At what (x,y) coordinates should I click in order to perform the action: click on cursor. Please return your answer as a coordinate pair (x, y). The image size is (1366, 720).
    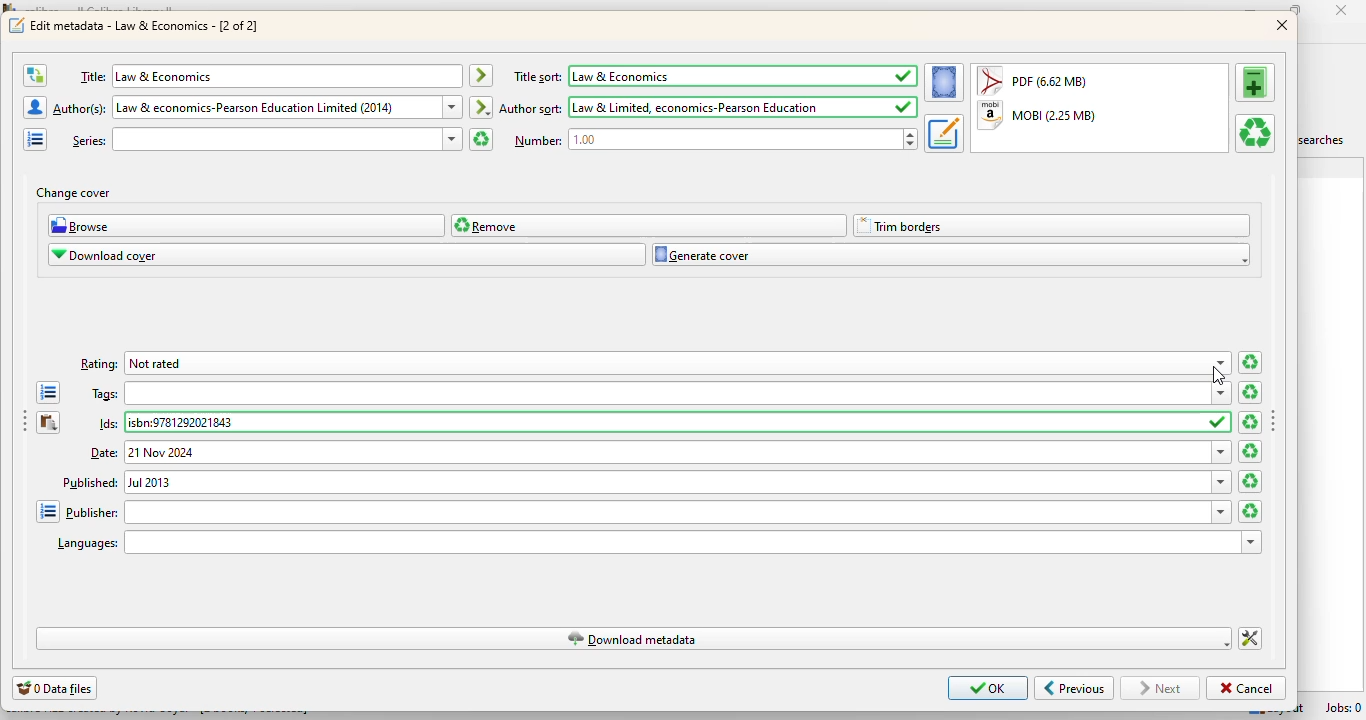
    Looking at the image, I should click on (1217, 374).